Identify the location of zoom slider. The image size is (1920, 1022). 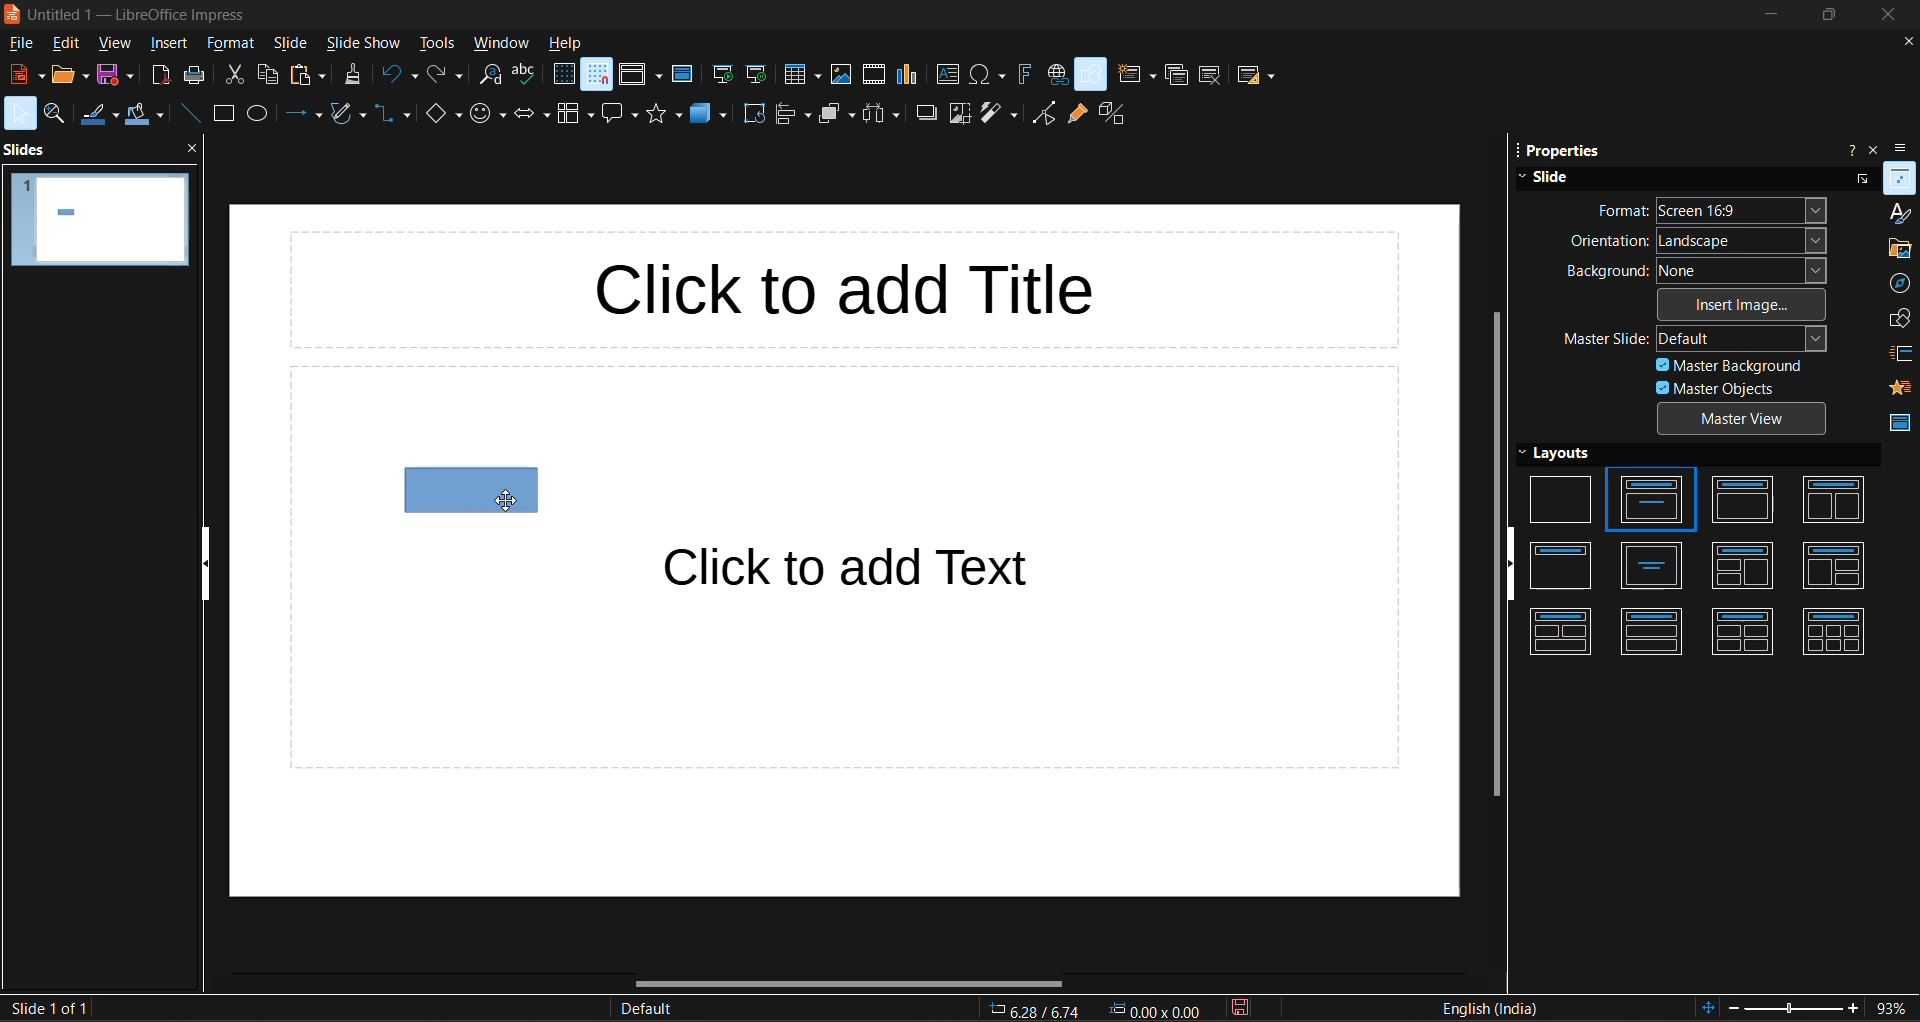
(1797, 1010).